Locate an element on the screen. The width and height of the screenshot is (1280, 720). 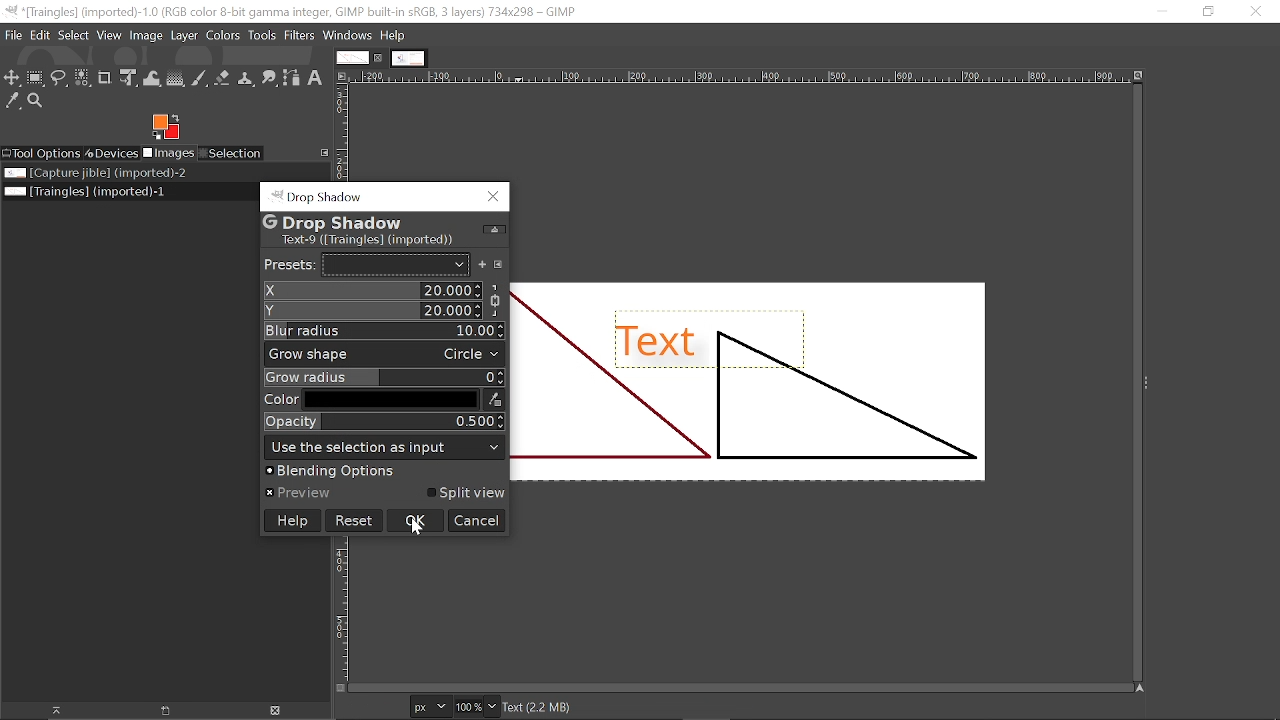
Devices is located at coordinates (111, 152).